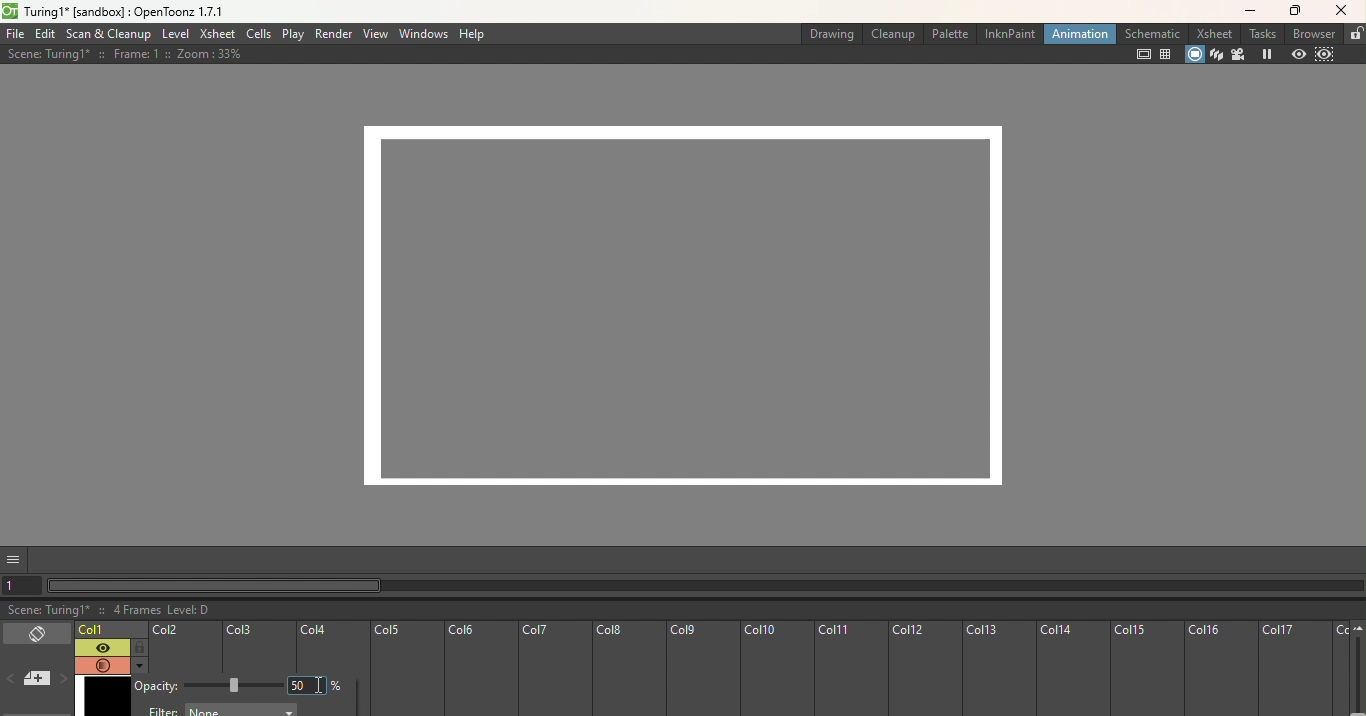 The height and width of the screenshot is (716, 1366). What do you see at coordinates (479, 670) in the screenshot?
I see `Col6` at bounding box center [479, 670].